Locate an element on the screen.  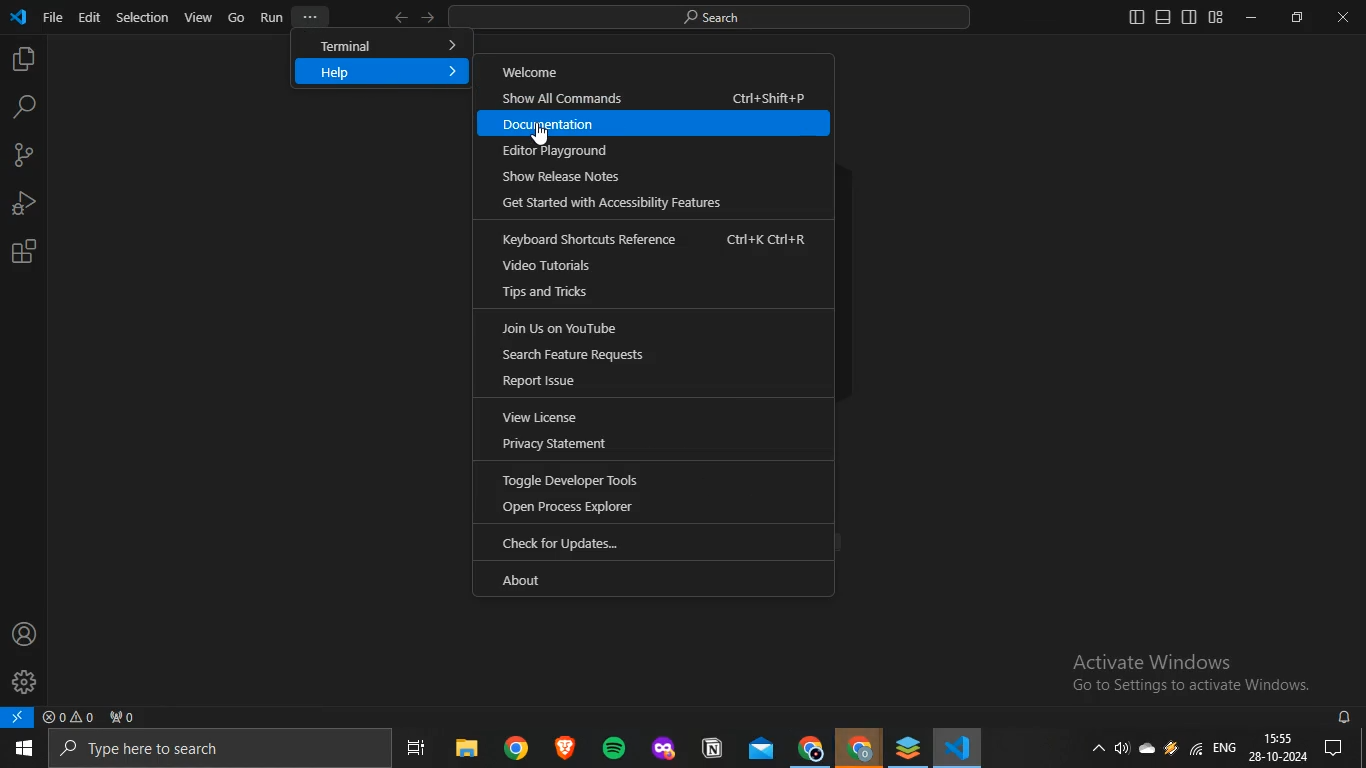
english is located at coordinates (1225, 747).